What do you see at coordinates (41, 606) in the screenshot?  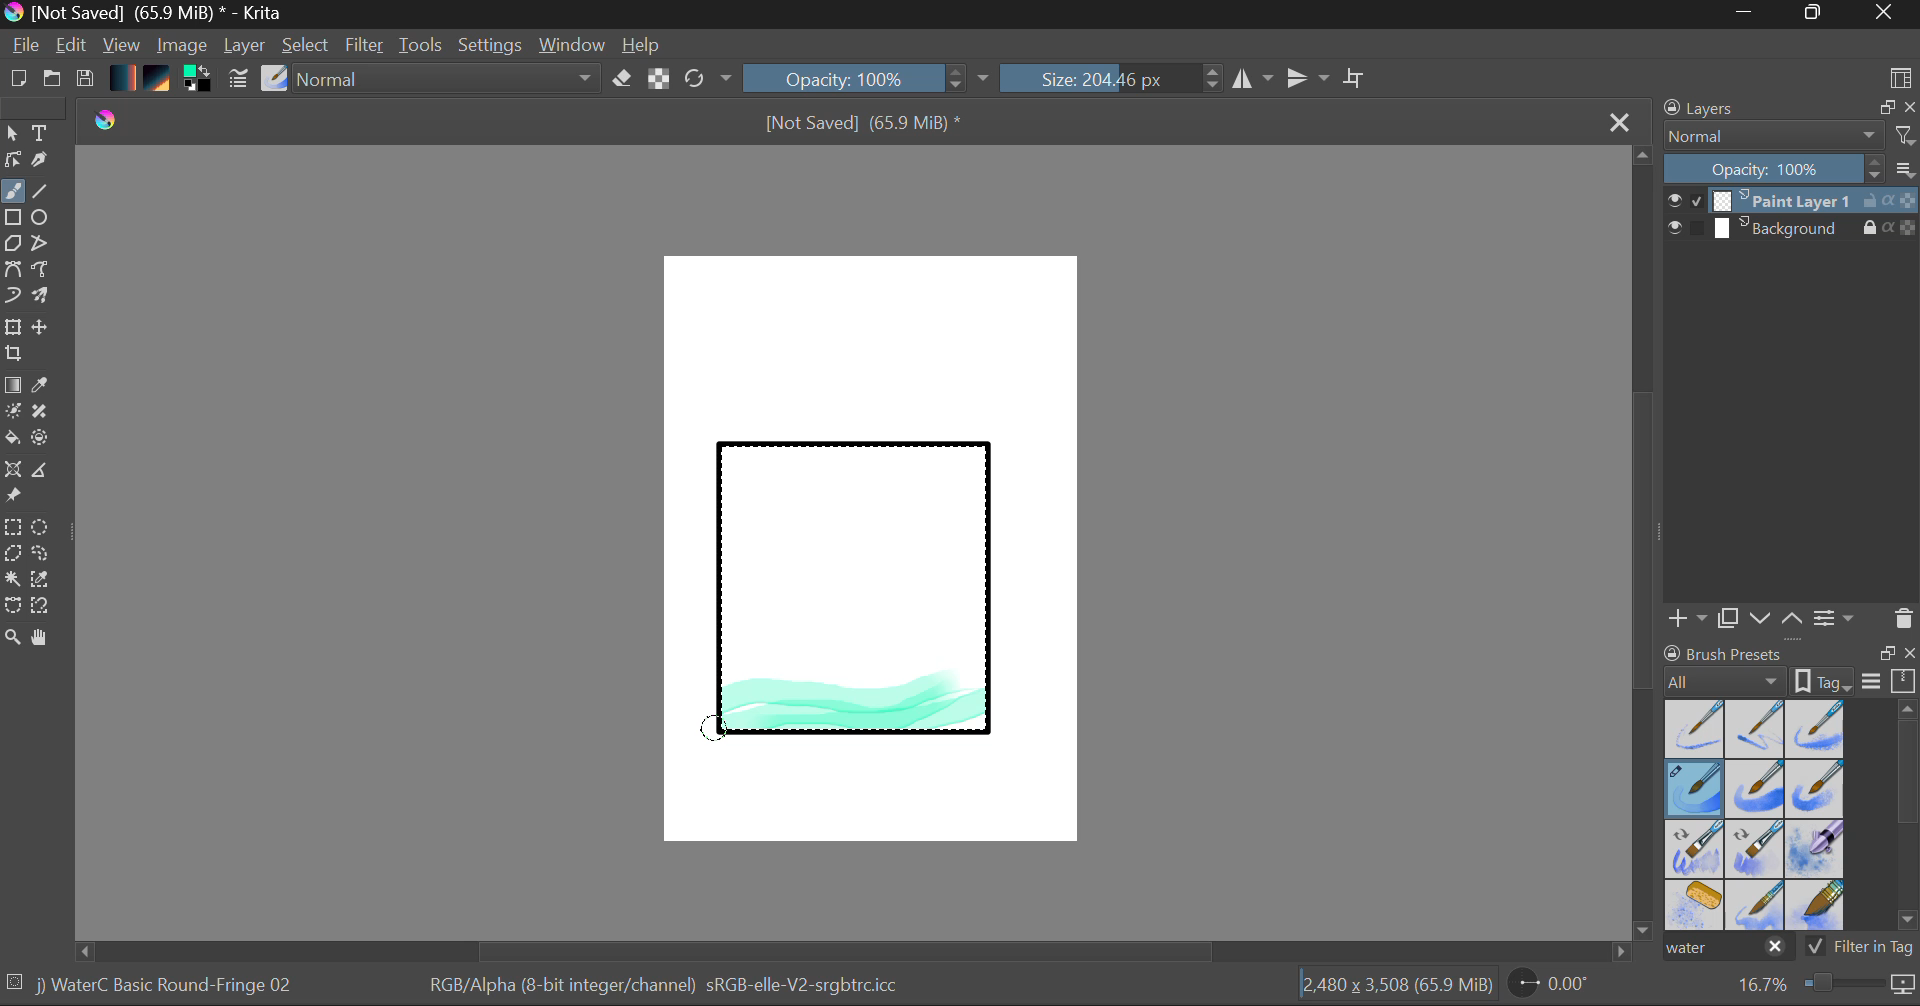 I see `Magnetic Selection Tool` at bounding box center [41, 606].